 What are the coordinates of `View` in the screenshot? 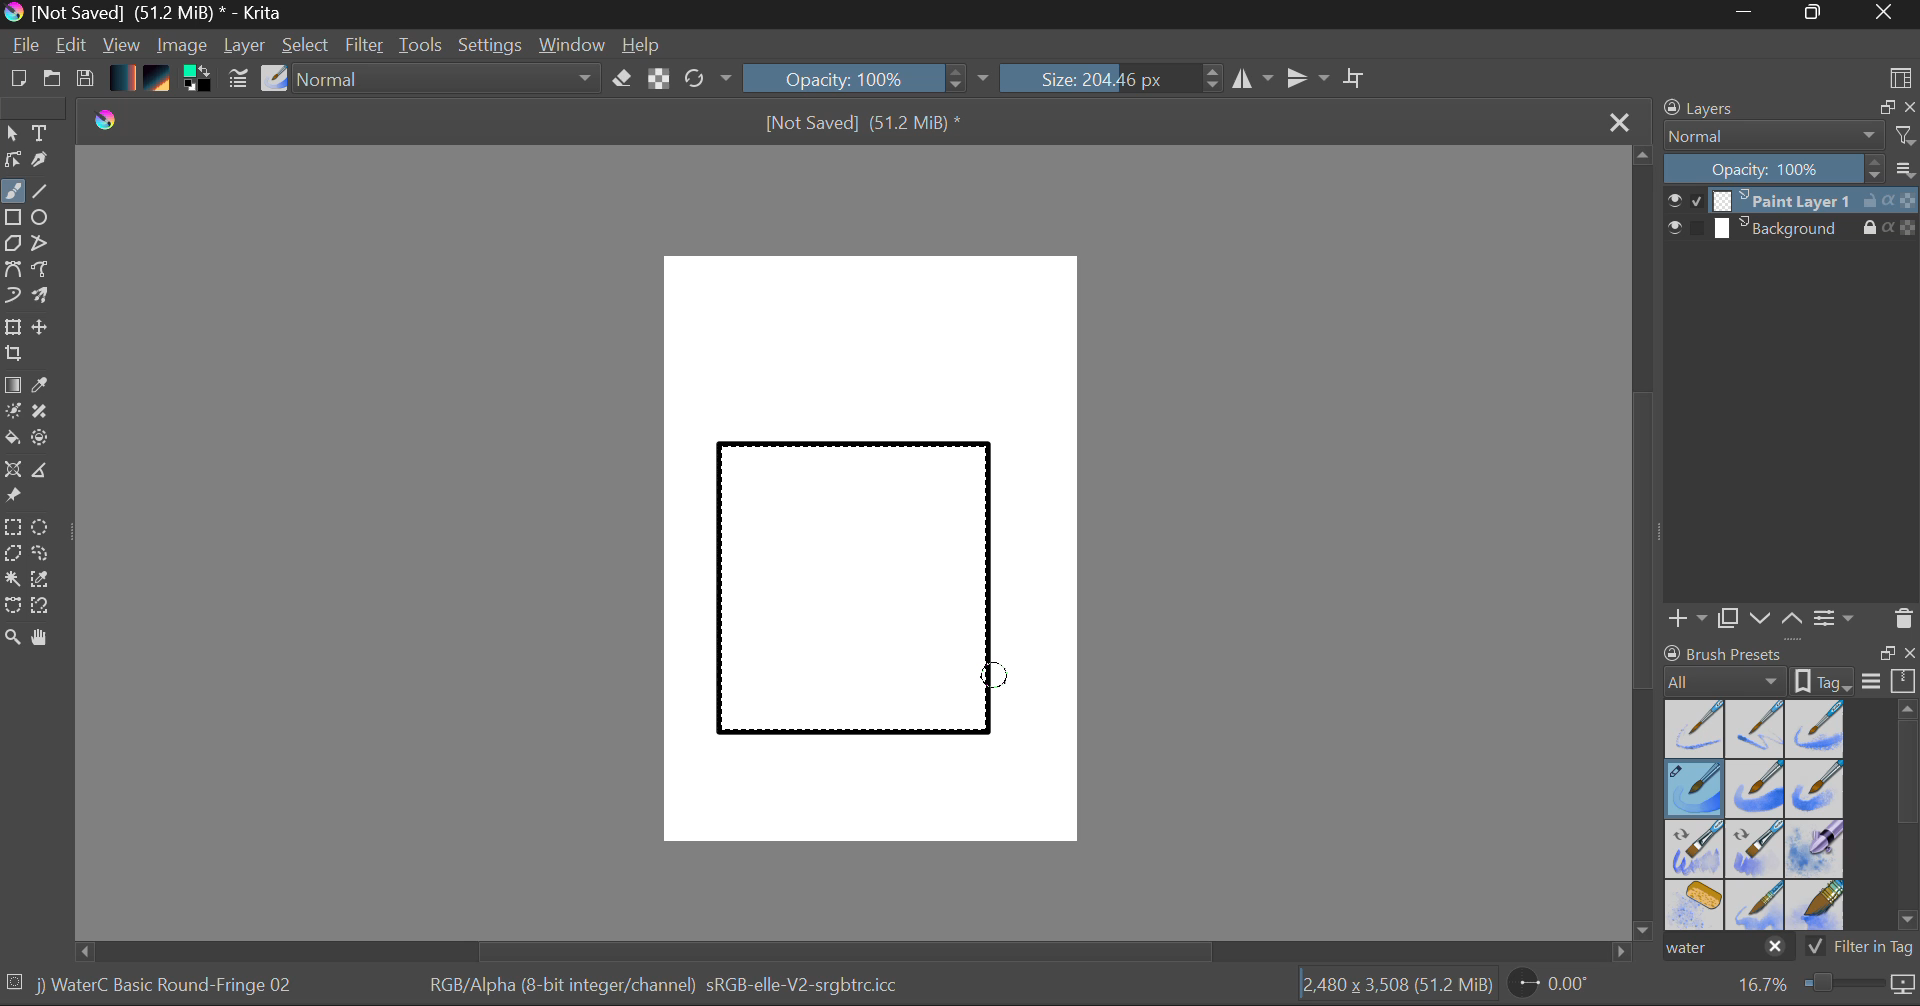 It's located at (122, 45).